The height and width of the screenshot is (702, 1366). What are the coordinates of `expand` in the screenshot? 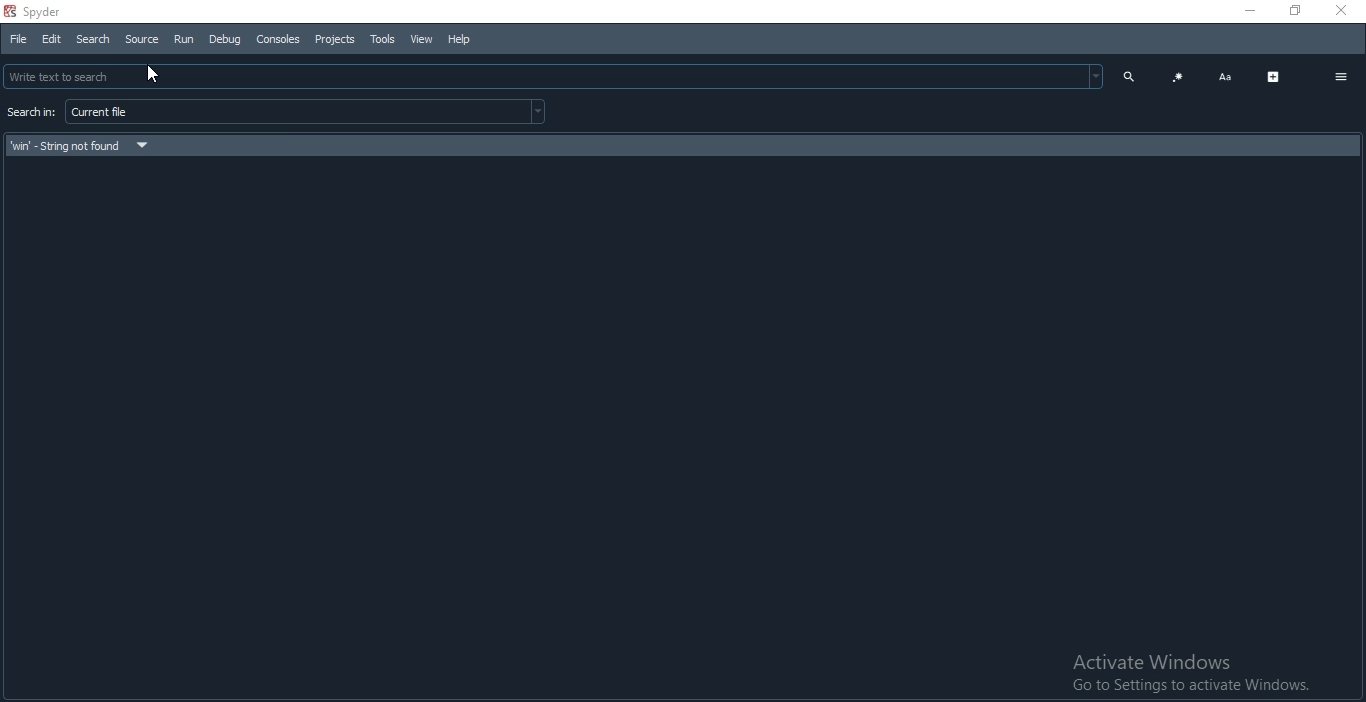 It's located at (1273, 75).